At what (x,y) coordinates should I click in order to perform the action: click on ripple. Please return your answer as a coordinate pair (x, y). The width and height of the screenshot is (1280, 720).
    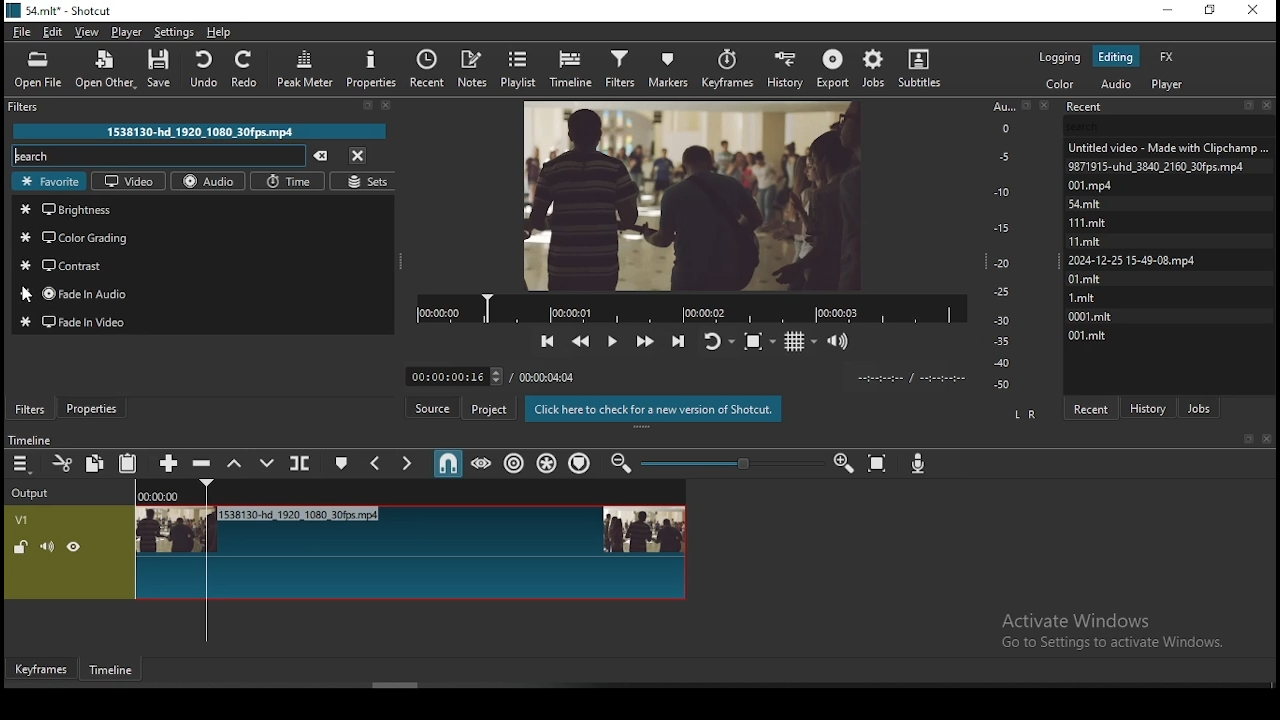
    Looking at the image, I should click on (516, 465).